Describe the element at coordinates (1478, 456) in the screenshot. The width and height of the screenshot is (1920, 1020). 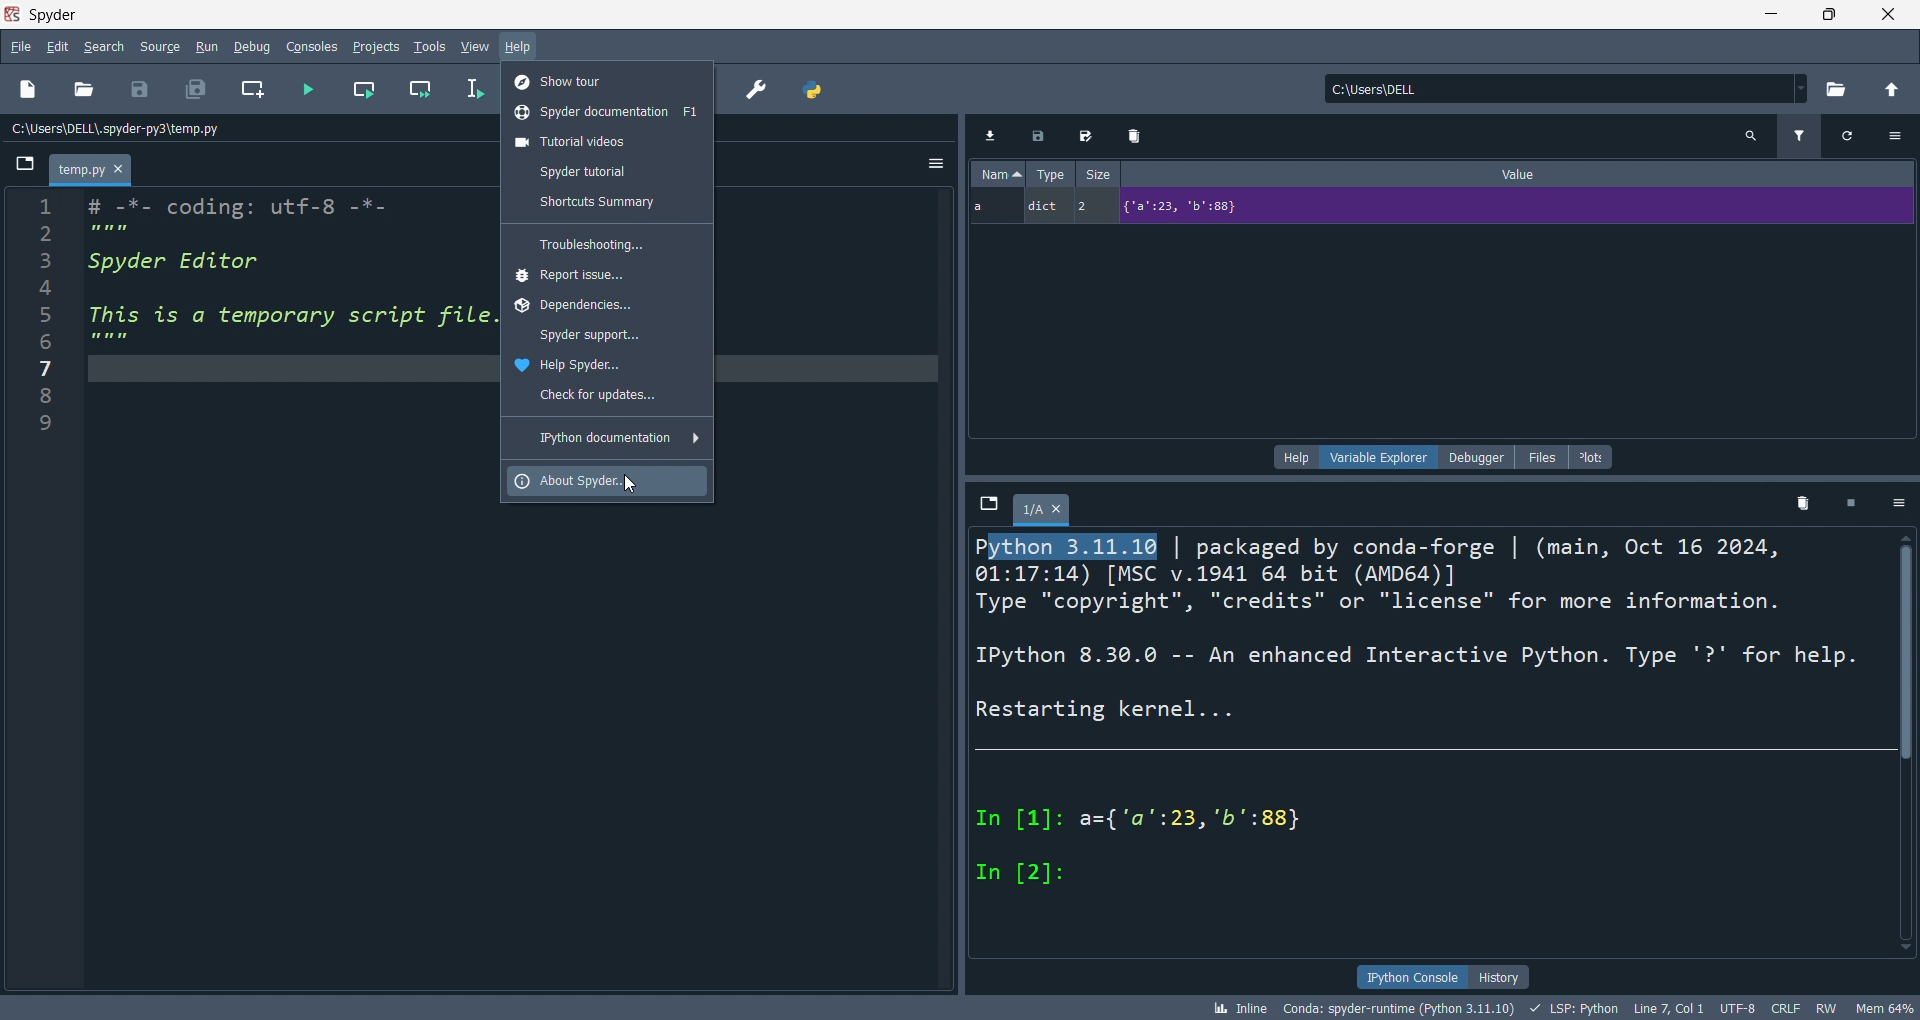
I see `debugger` at that location.